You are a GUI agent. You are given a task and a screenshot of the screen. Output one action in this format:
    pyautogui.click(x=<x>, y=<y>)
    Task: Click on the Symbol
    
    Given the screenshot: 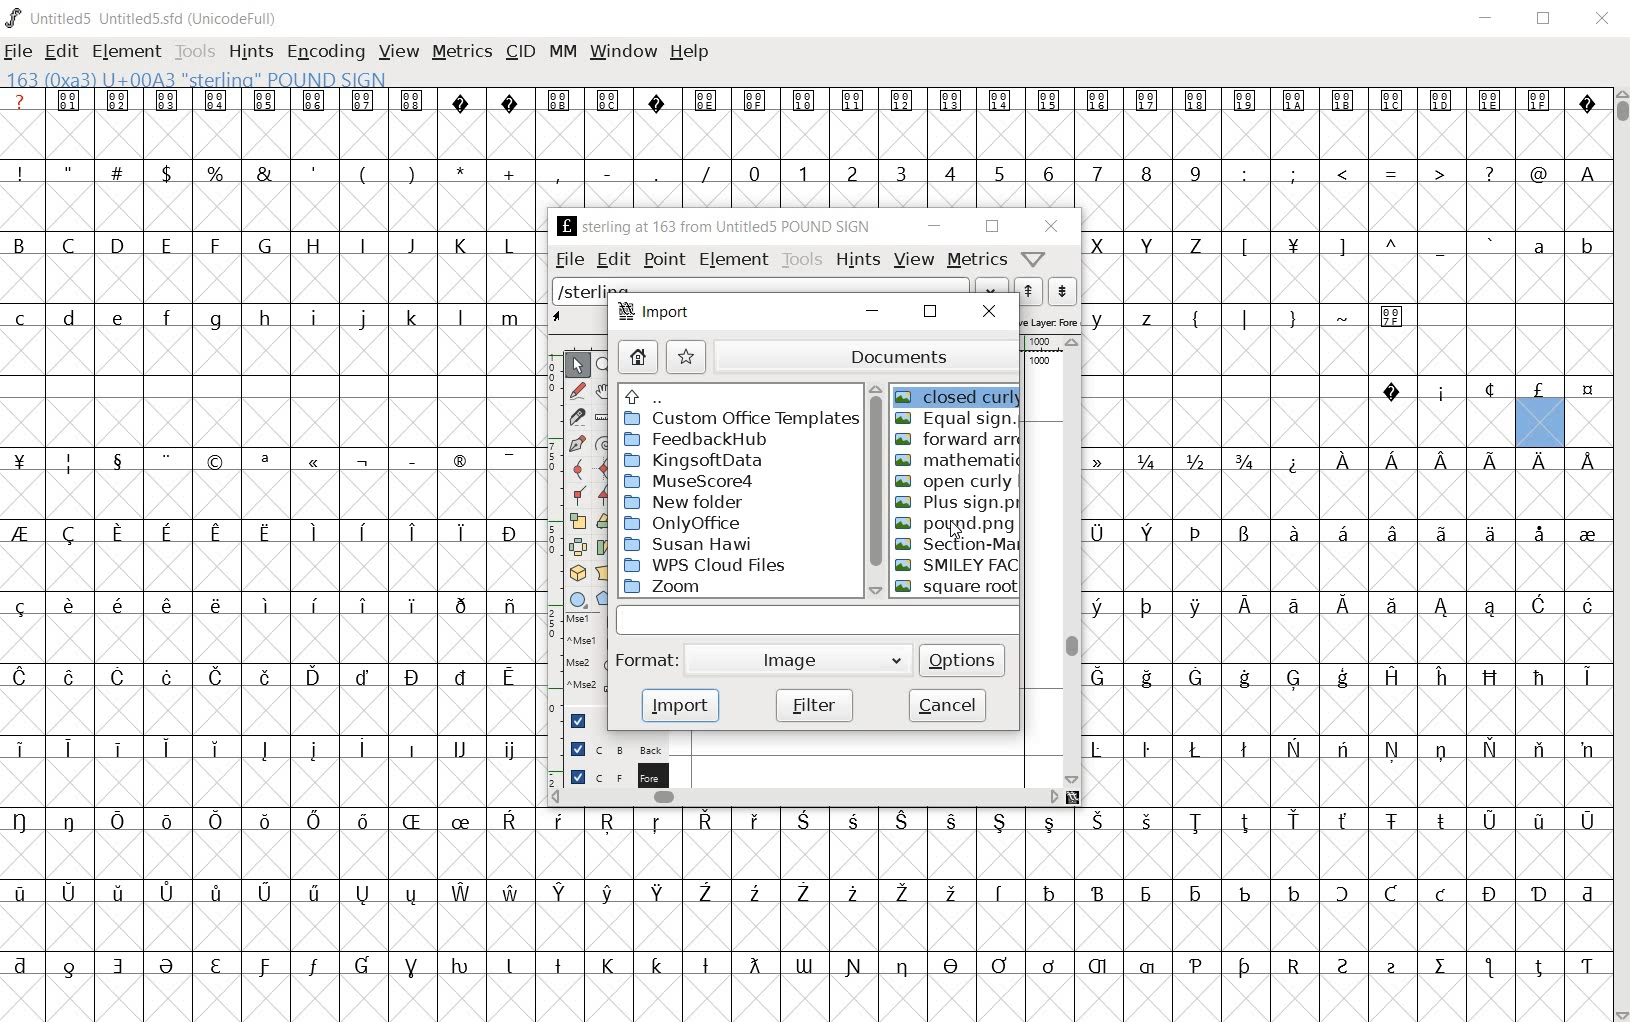 What is the action you would take?
    pyautogui.click(x=264, y=462)
    